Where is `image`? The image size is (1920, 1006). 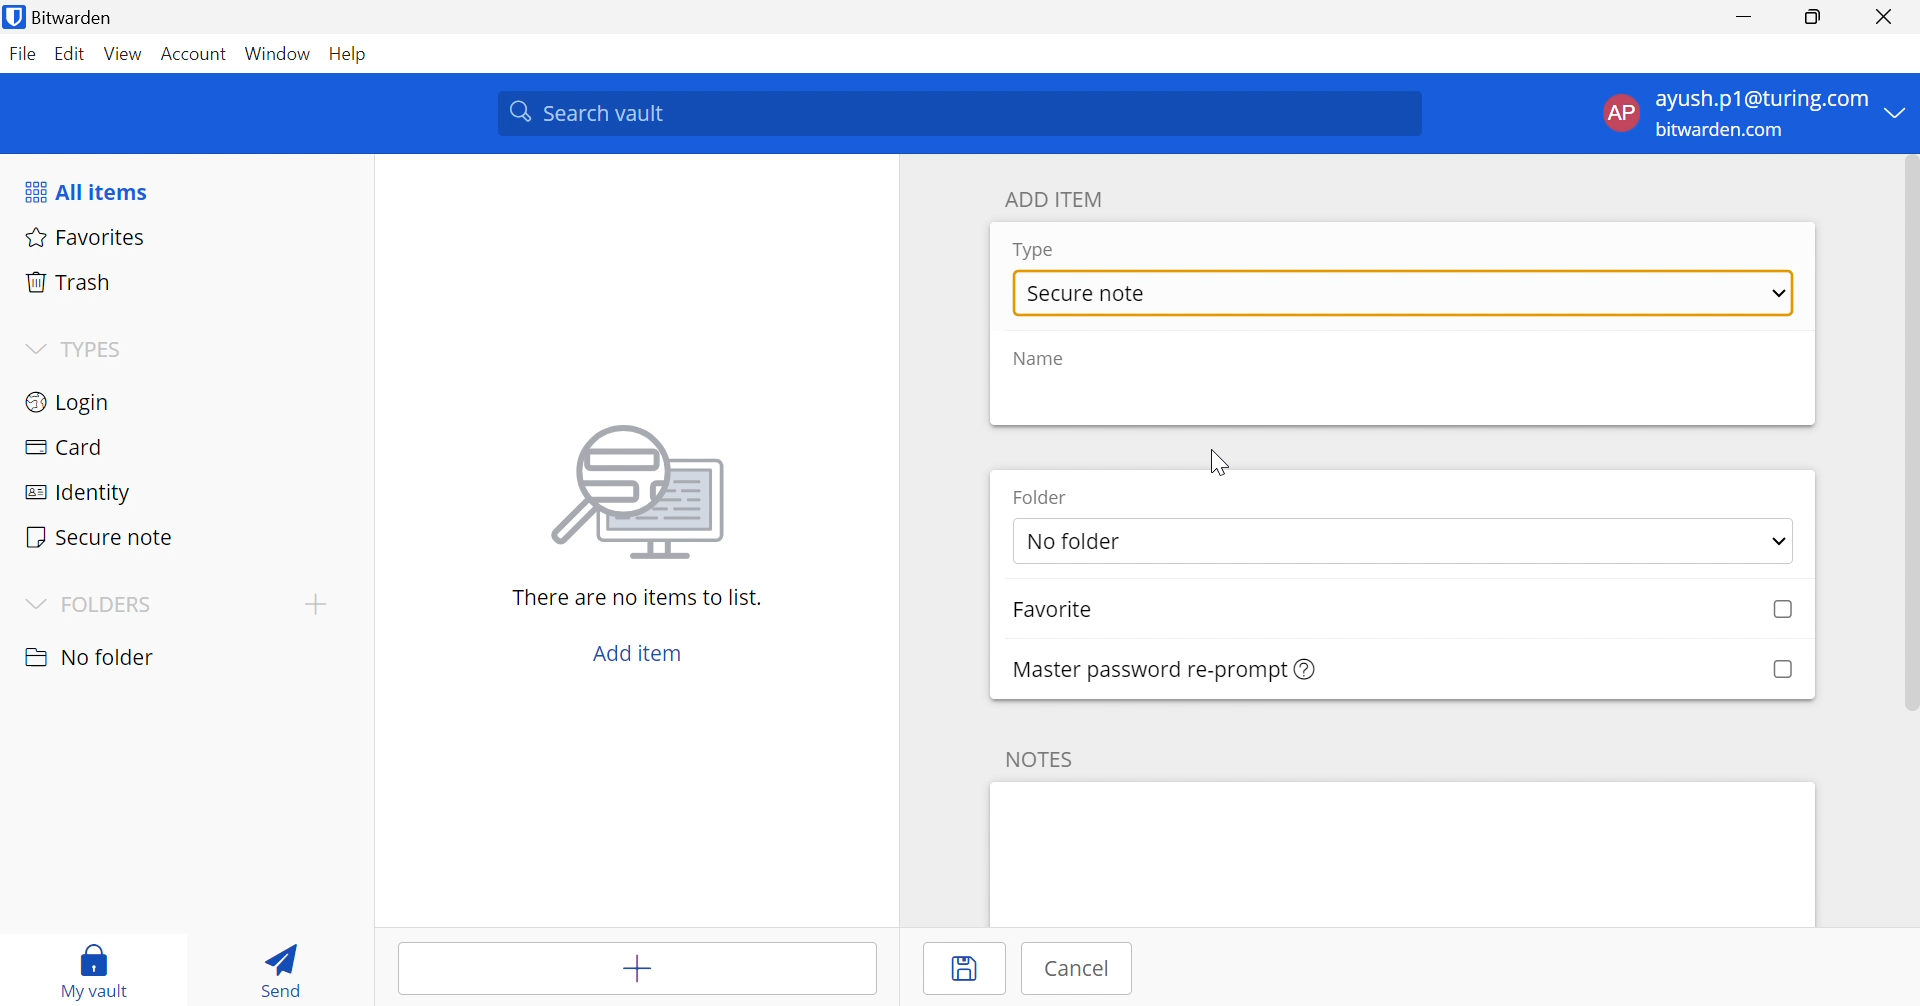 image is located at coordinates (638, 492).